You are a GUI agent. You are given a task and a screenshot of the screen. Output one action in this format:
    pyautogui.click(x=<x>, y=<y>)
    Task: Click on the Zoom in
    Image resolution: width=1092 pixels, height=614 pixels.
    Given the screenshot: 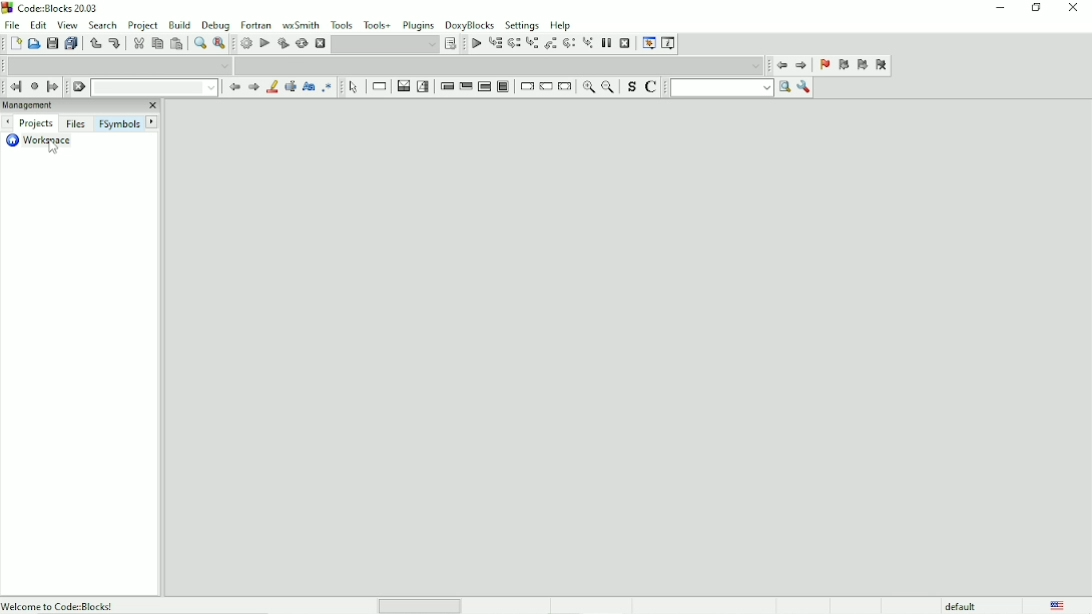 What is the action you would take?
    pyautogui.click(x=588, y=88)
    